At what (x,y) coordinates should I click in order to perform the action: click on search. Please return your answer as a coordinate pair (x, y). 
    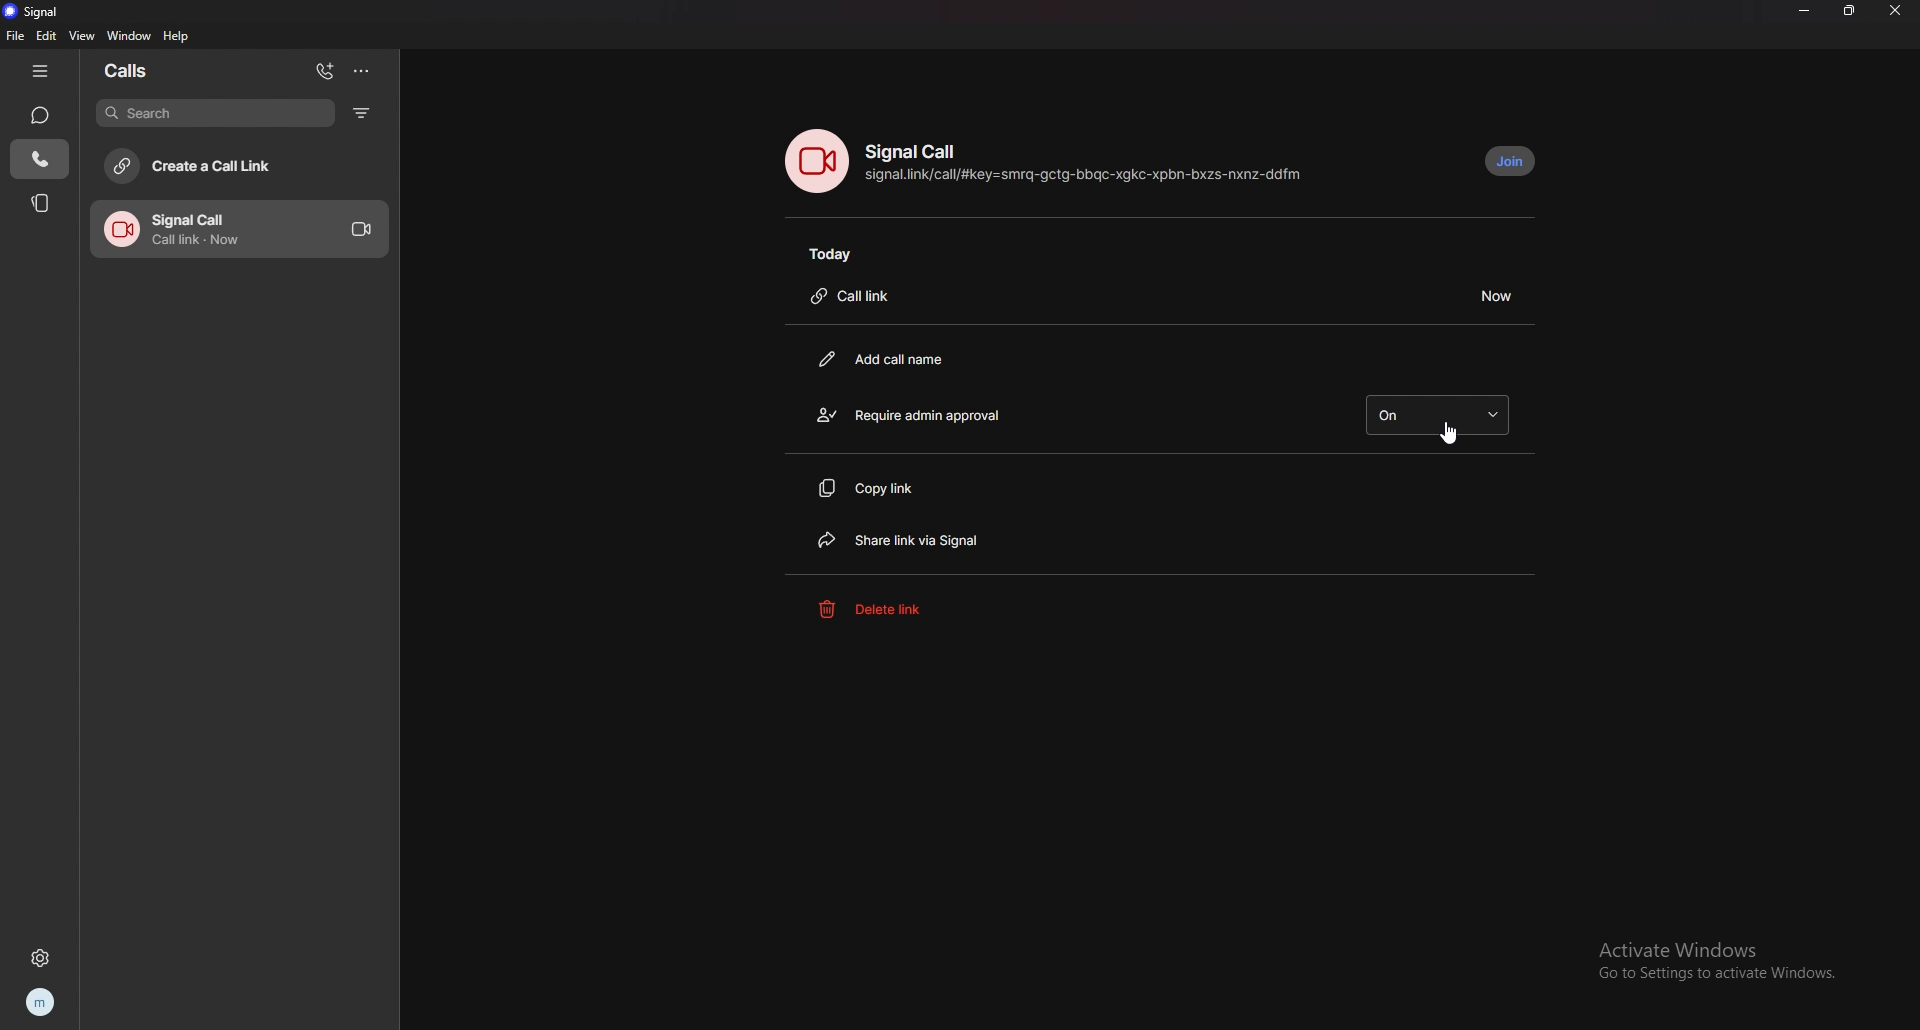
    Looking at the image, I should click on (217, 113).